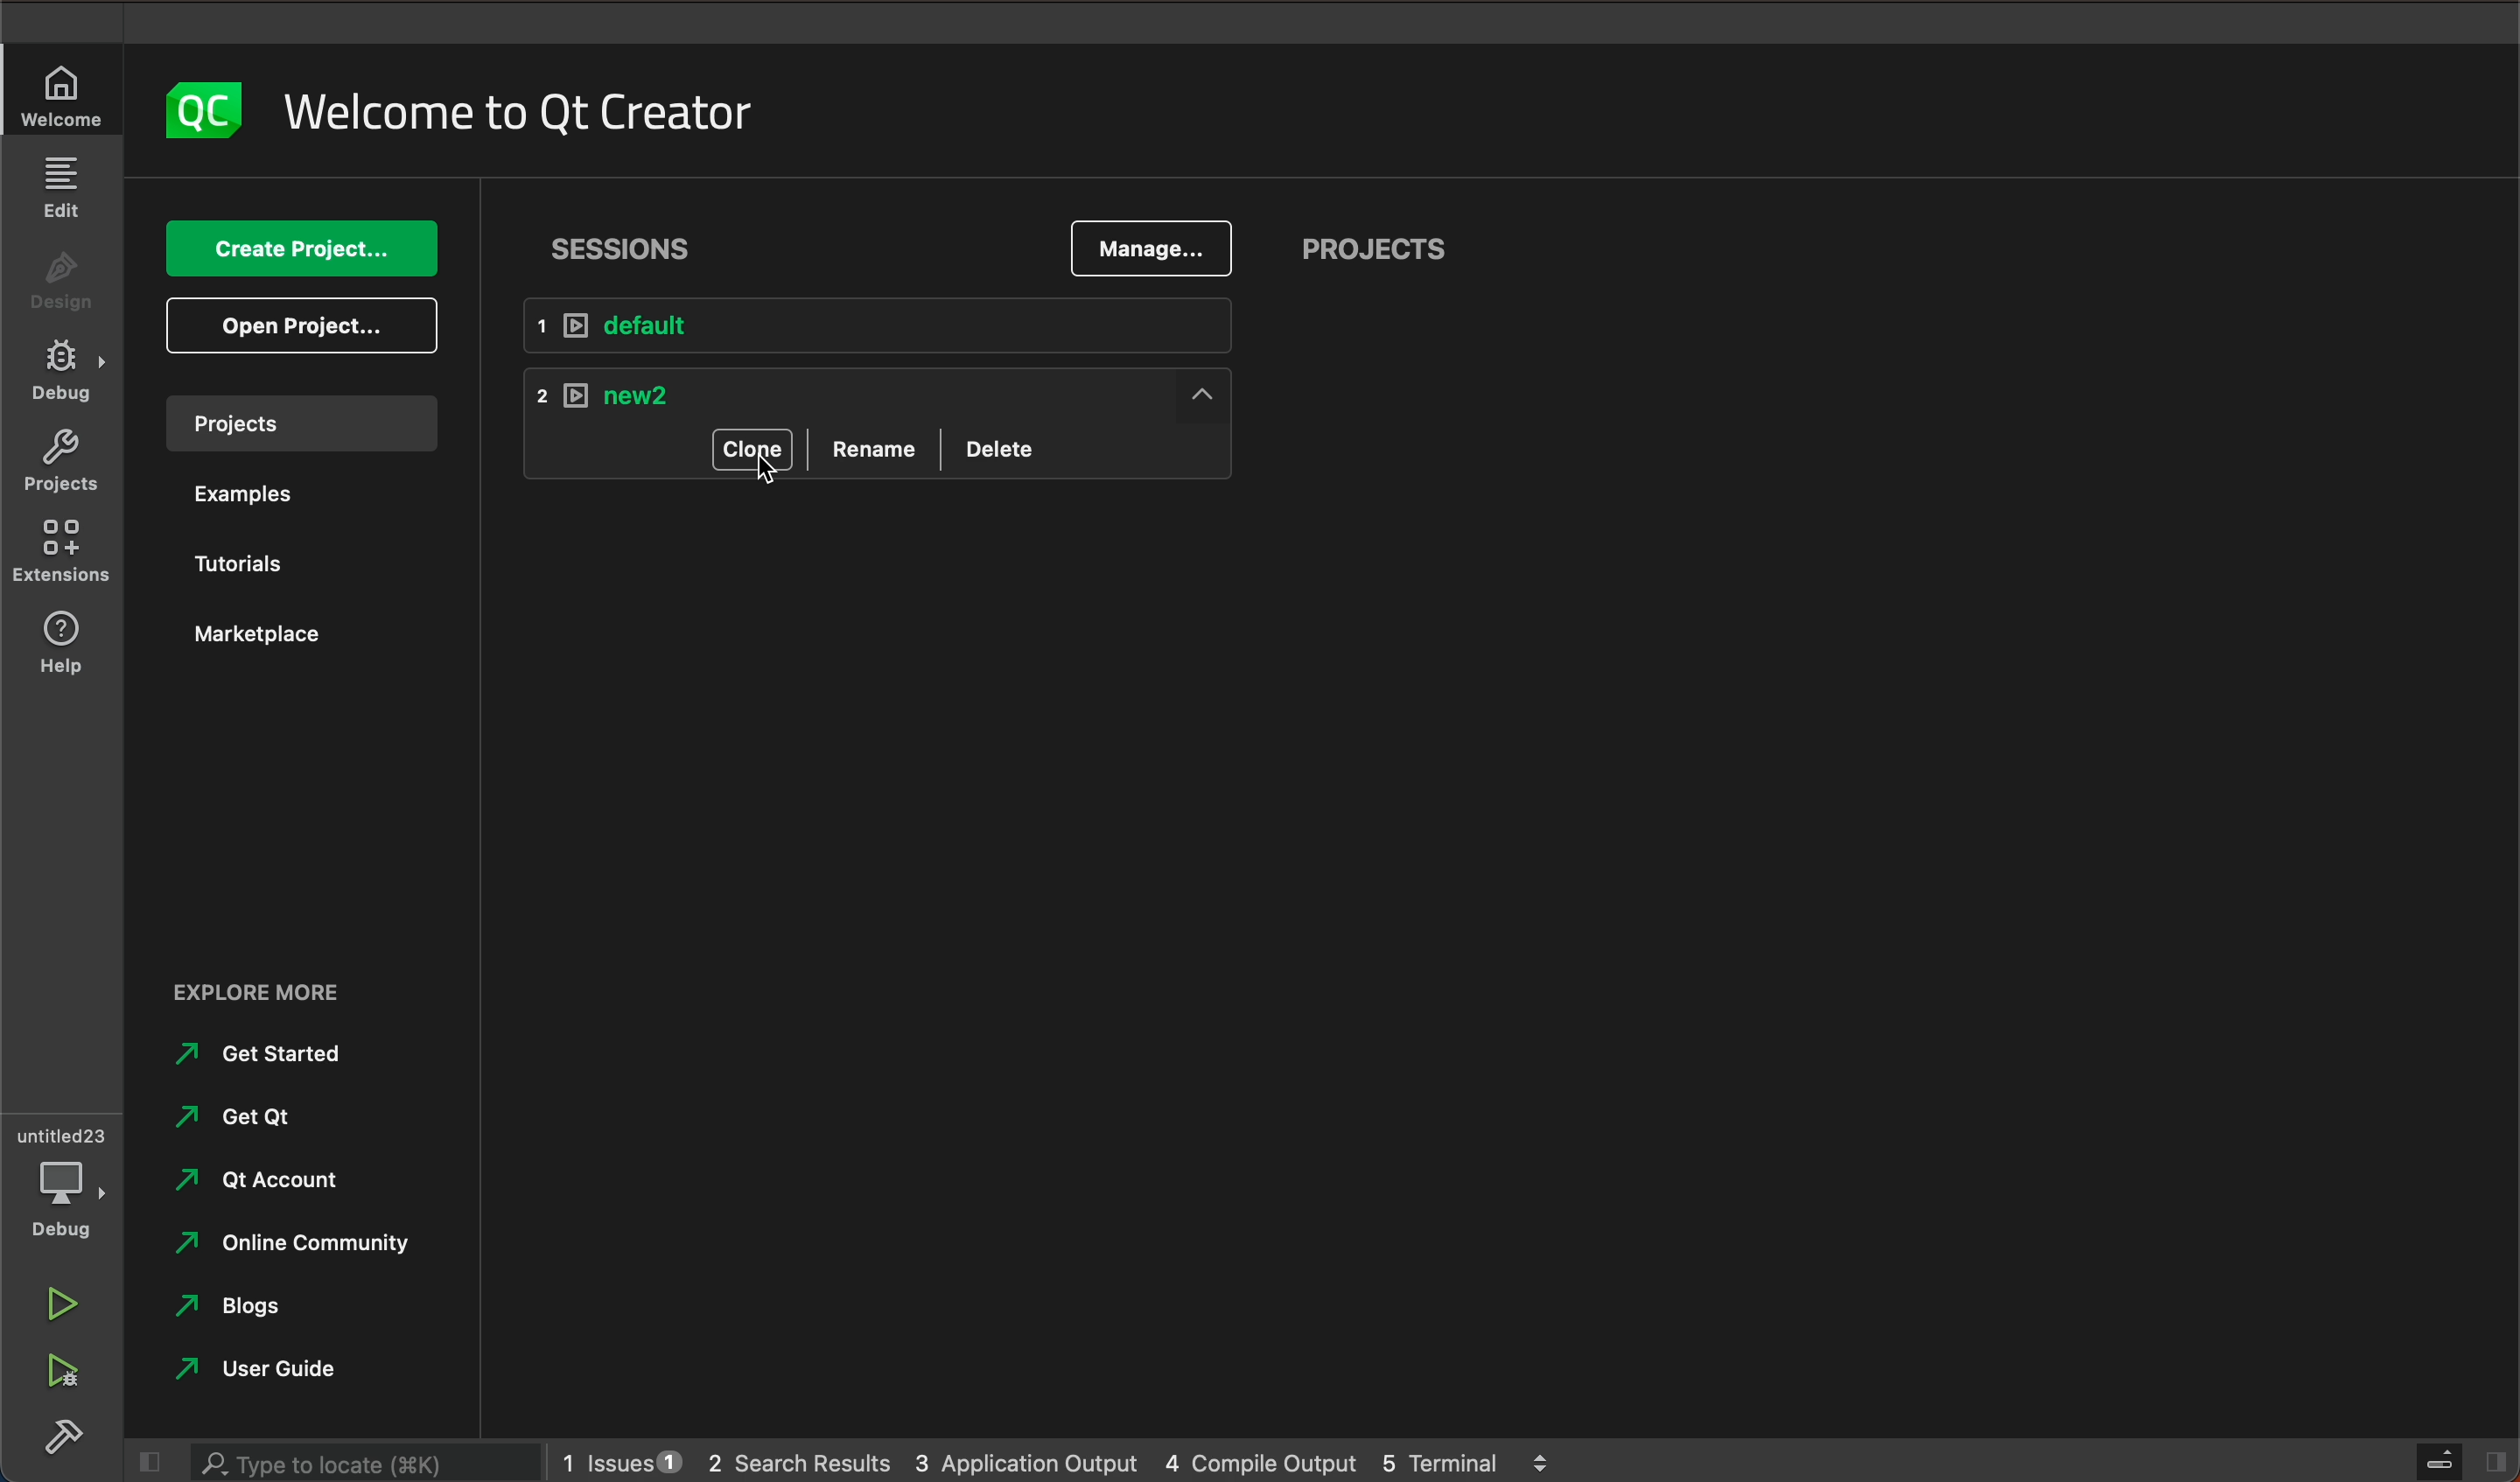  What do you see at coordinates (553, 105) in the screenshot?
I see `welcome to Qt creator` at bounding box center [553, 105].